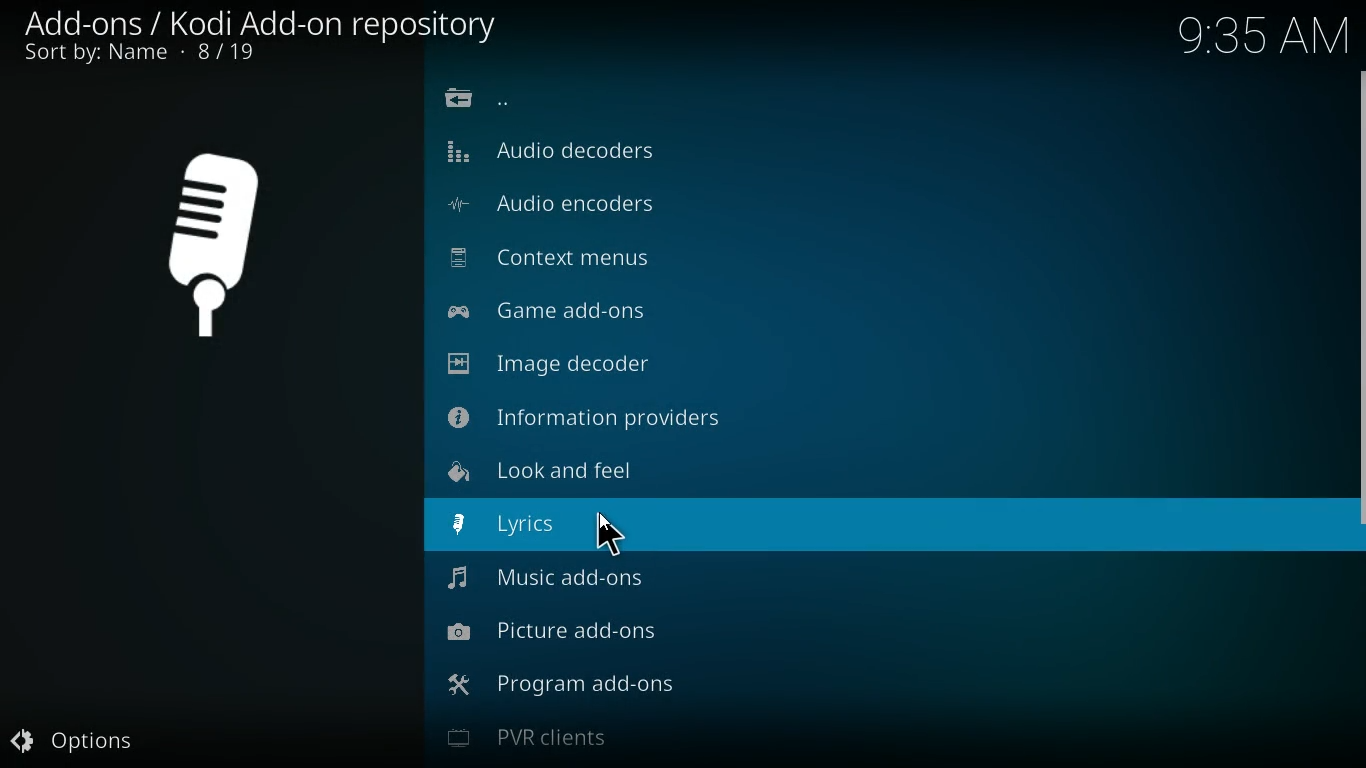 The image size is (1366, 768). Describe the element at coordinates (567, 470) in the screenshot. I see `look and feel` at that location.